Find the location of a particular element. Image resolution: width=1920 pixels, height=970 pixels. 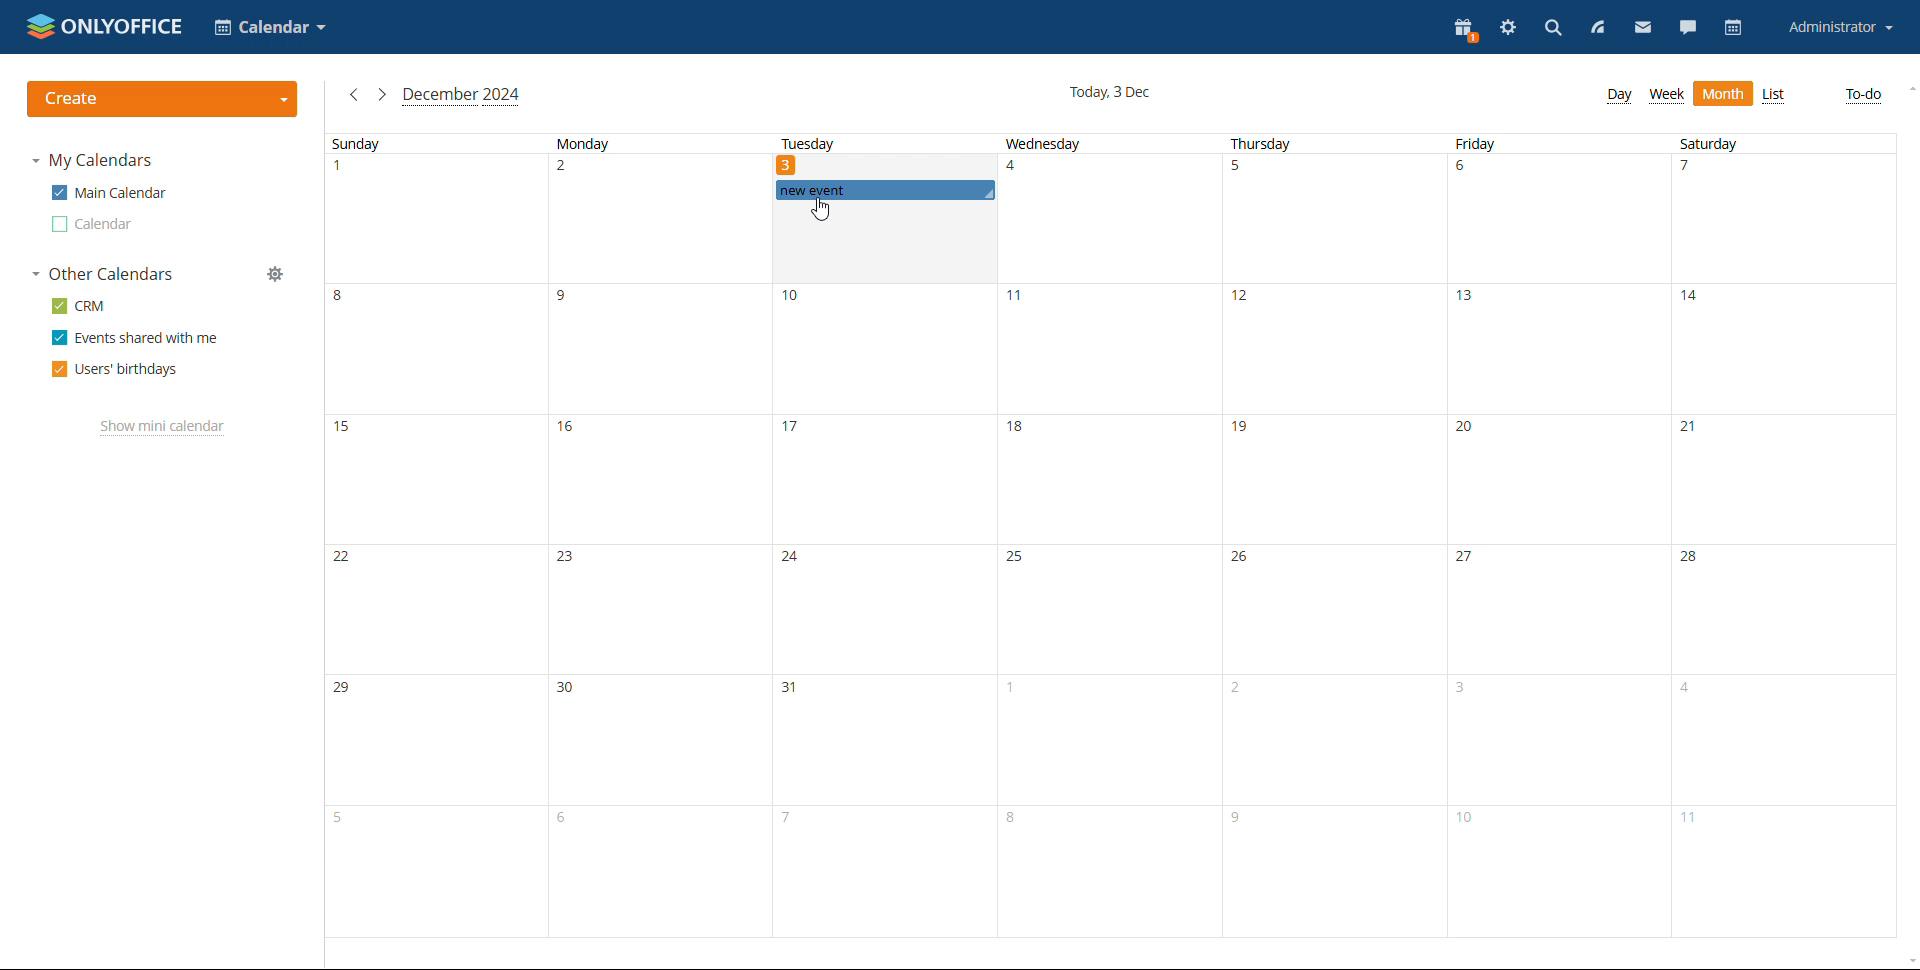

manage is located at coordinates (276, 274).